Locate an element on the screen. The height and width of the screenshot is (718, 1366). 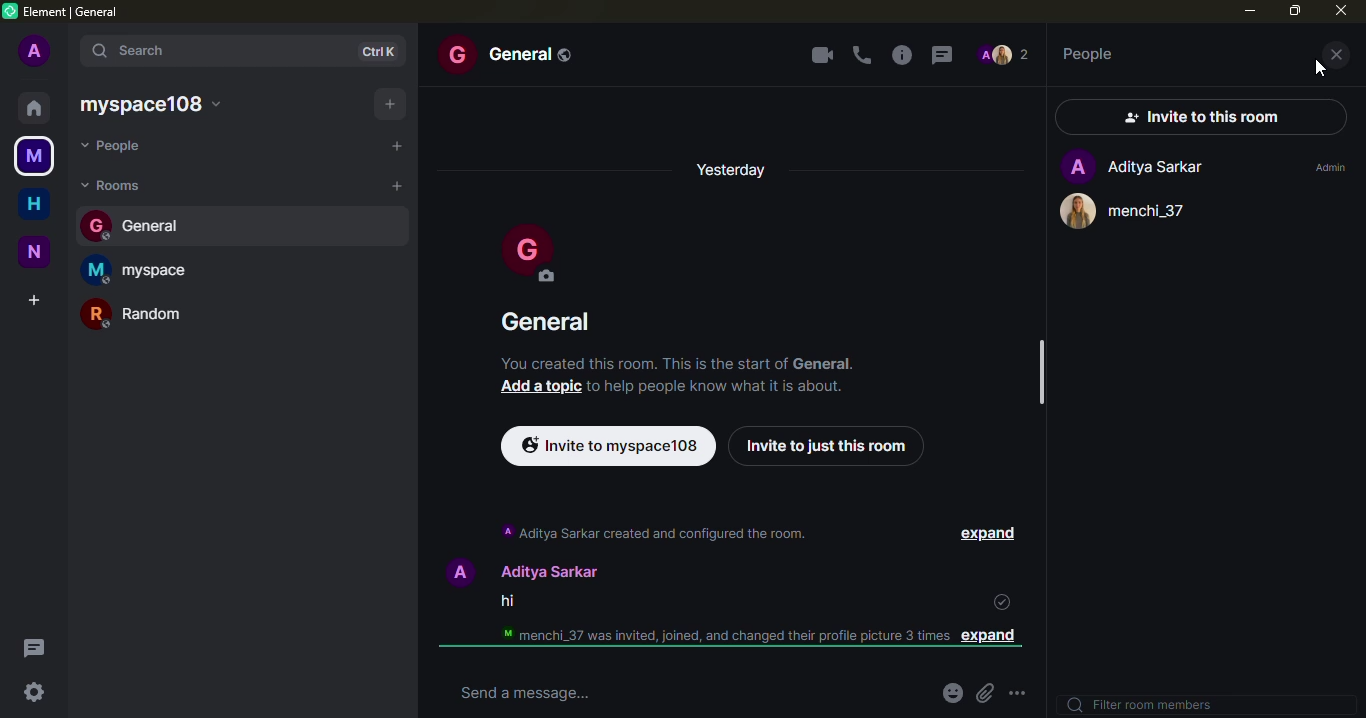
aditya sarkar created and configured the room. is located at coordinates (653, 532).